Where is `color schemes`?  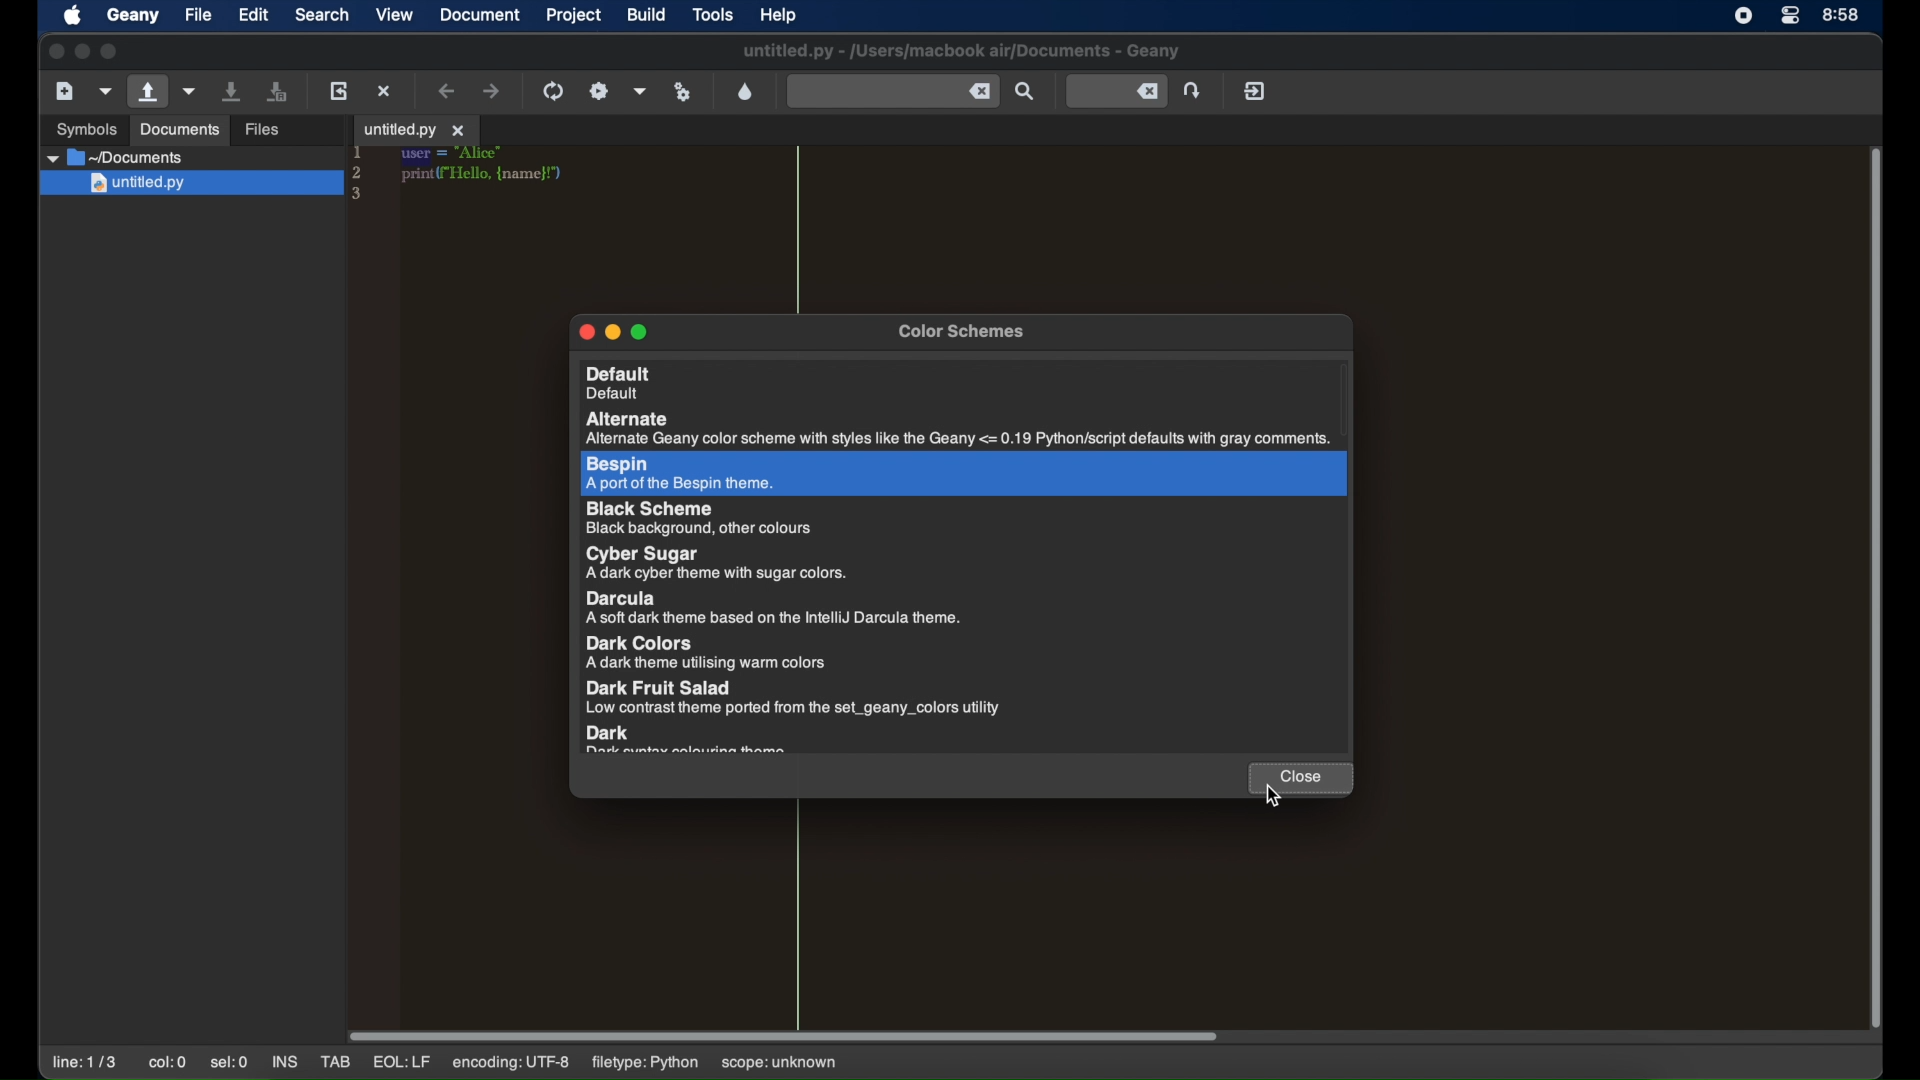
color schemes is located at coordinates (962, 332).